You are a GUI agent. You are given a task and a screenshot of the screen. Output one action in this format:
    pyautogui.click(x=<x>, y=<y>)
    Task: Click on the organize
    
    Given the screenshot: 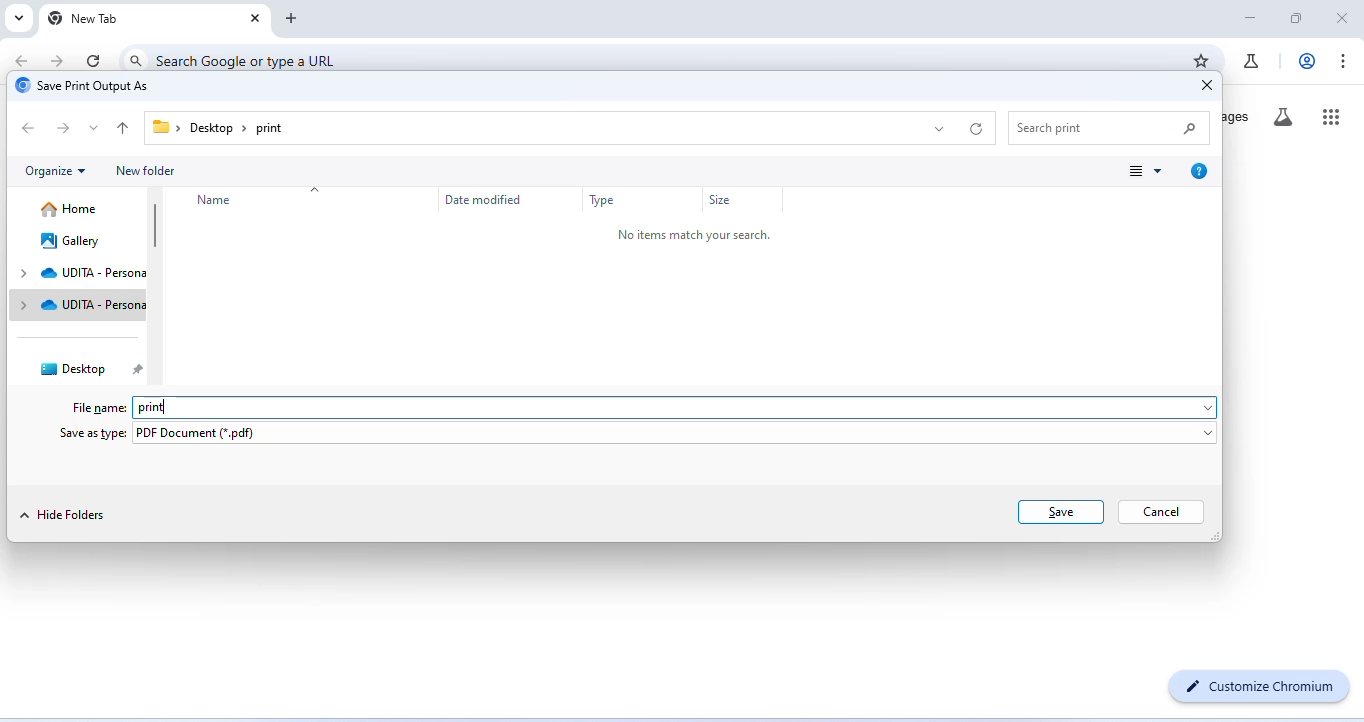 What is the action you would take?
    pyautogui.click(x=56, y=172)
    